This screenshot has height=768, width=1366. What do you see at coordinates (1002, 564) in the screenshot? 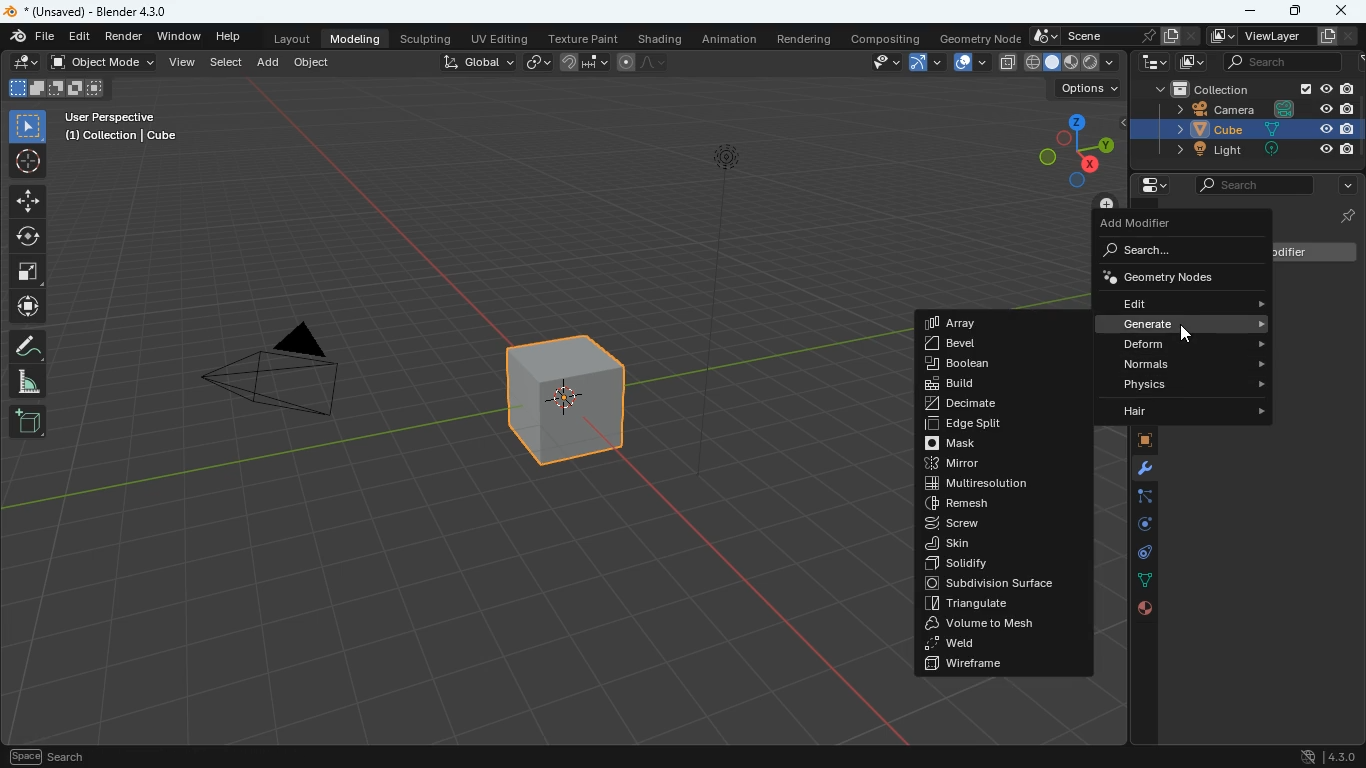
I see `solidify` at bounding box center [1002, 564].